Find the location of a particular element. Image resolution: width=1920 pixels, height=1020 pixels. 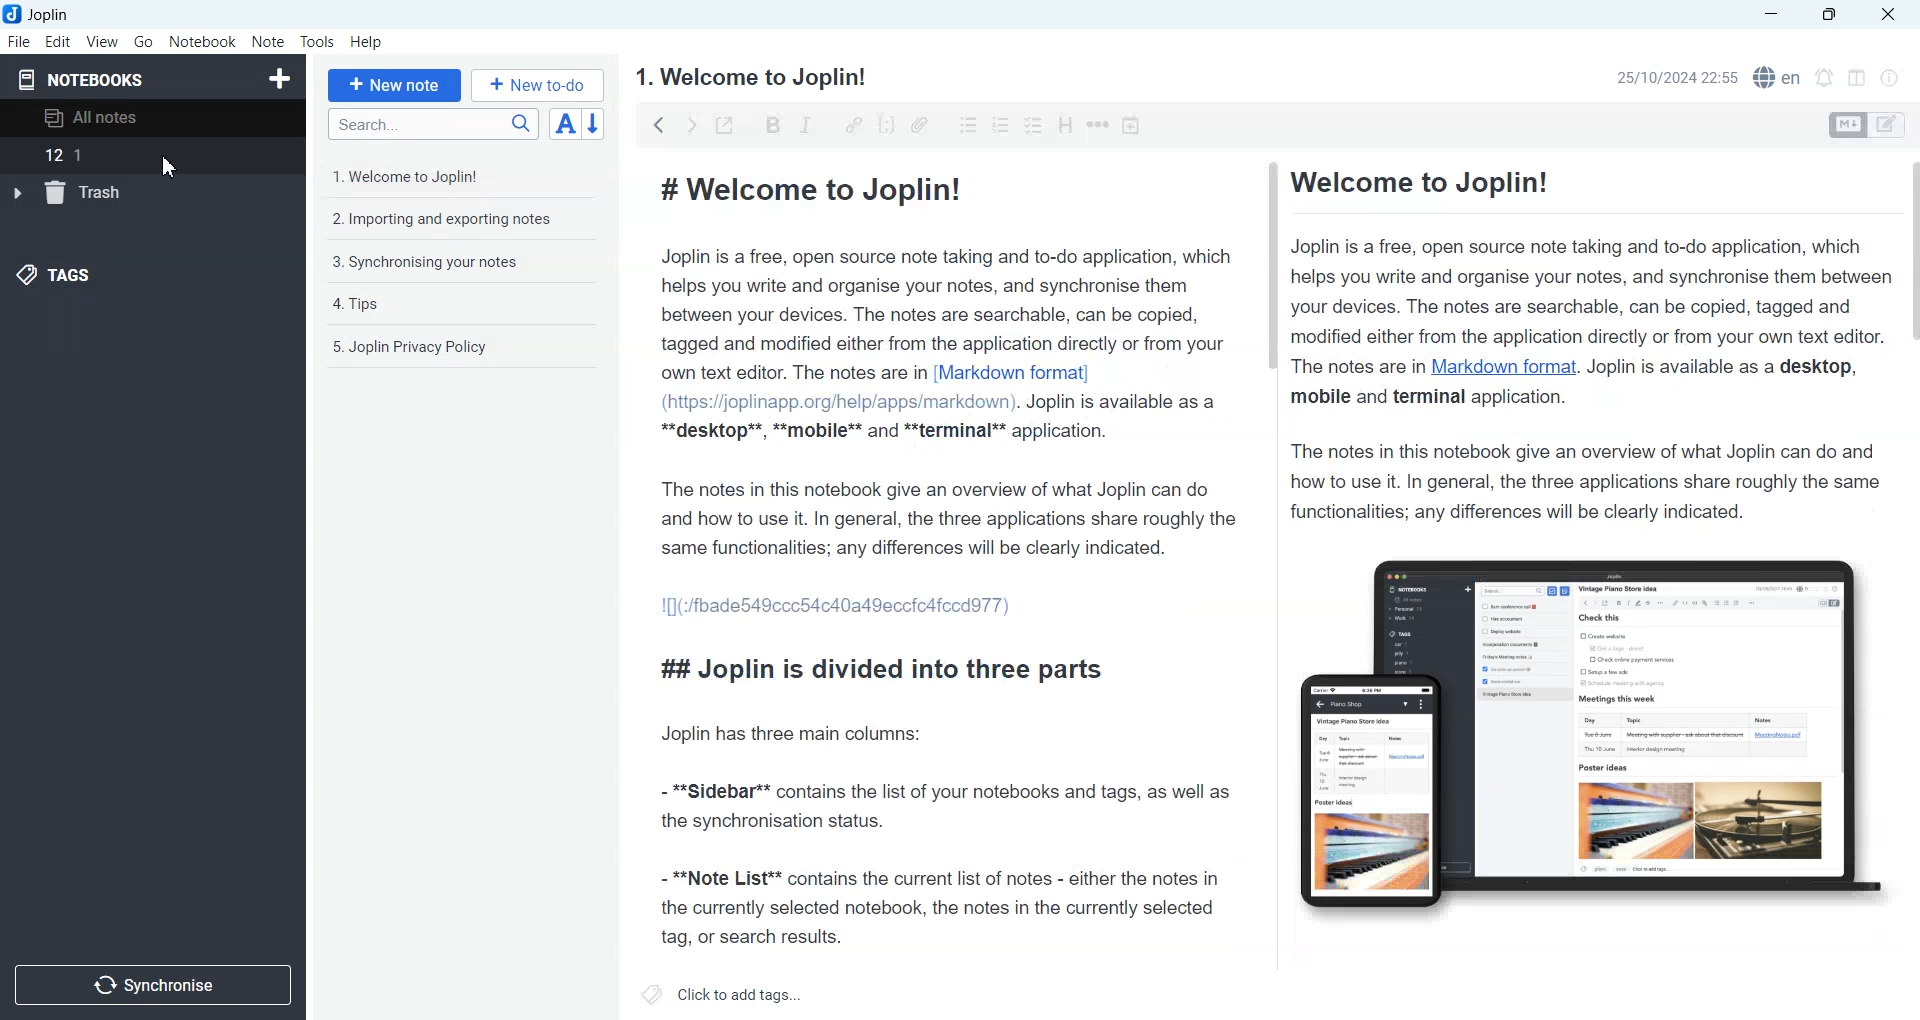

Search bar is located at coordinates (433, 124).